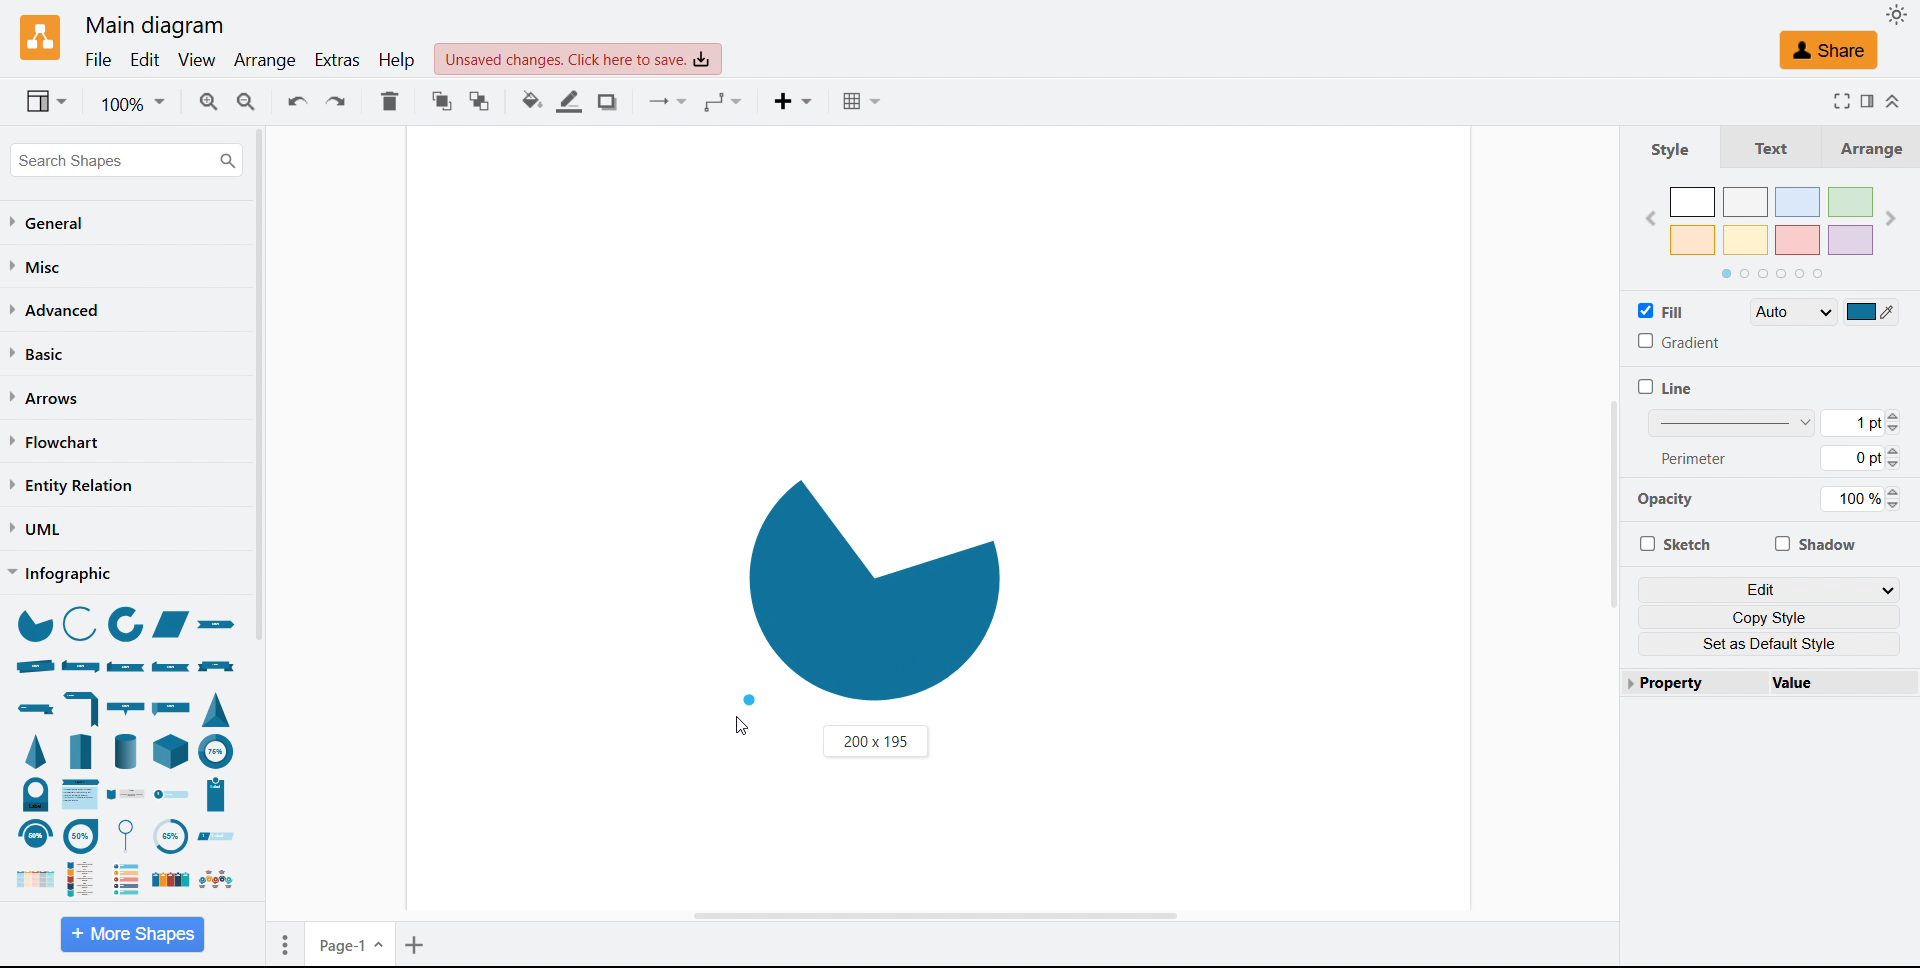 The width and height of the screenshot is (1920, 968). What do you see at coordinates (127, 796) in the screenshot?
I see `roadmap vertical` at bounding box center [127, 796].